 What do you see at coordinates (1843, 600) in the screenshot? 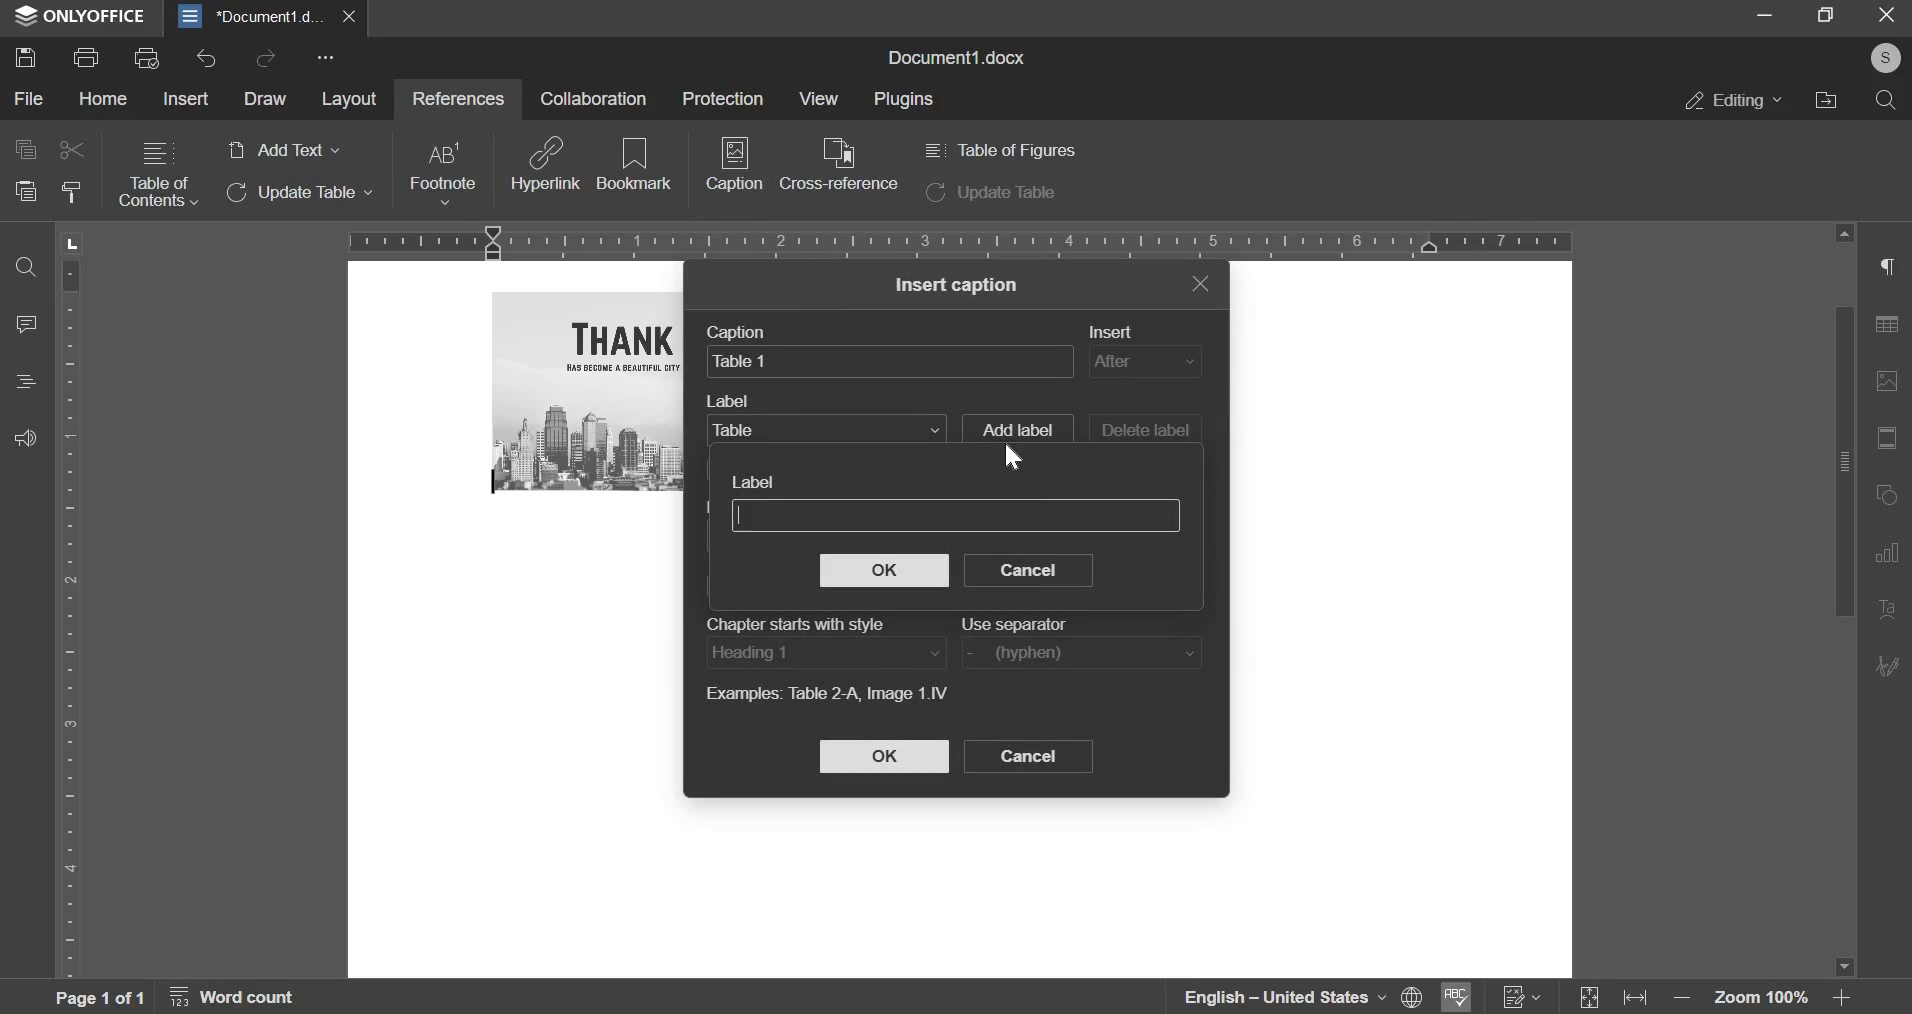
I see `vertical slider` at bounding box center [1843, 600].